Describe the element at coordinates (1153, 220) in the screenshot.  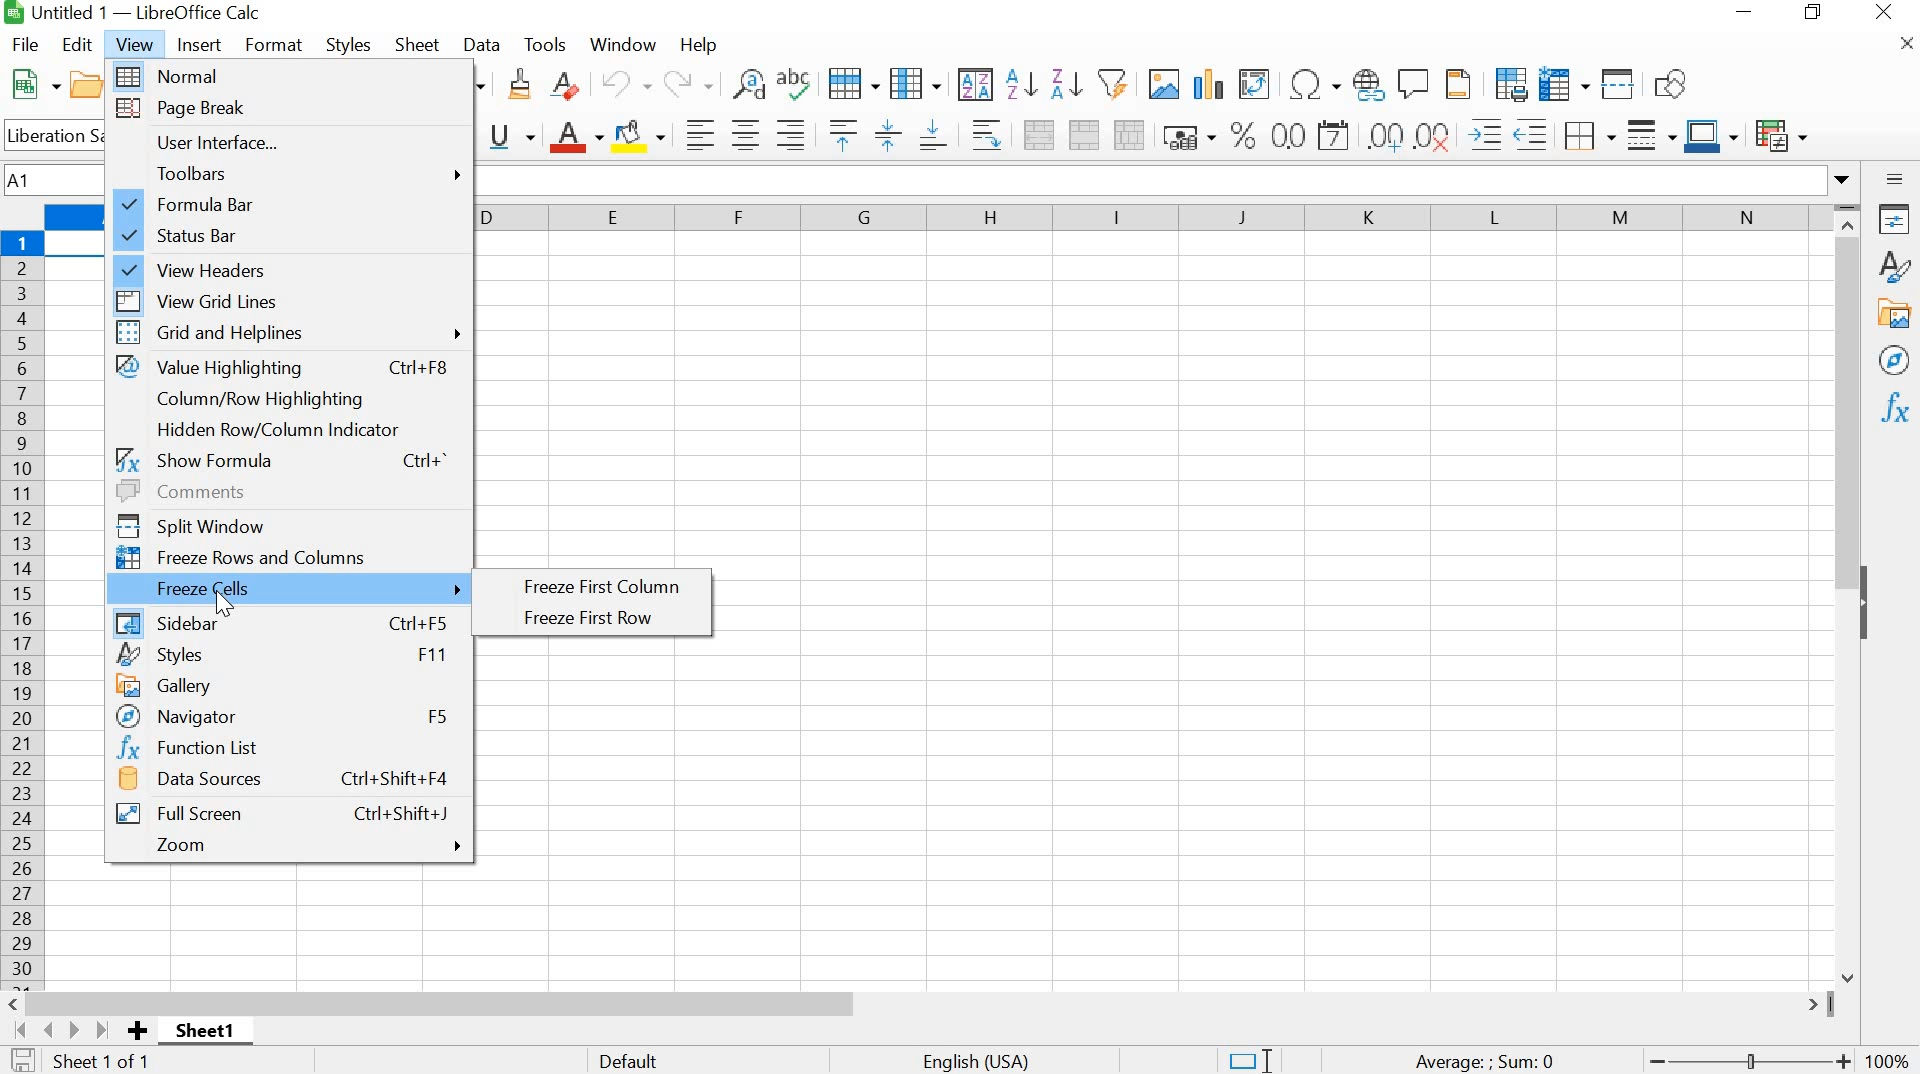
I see `COLUMNS` at that location.